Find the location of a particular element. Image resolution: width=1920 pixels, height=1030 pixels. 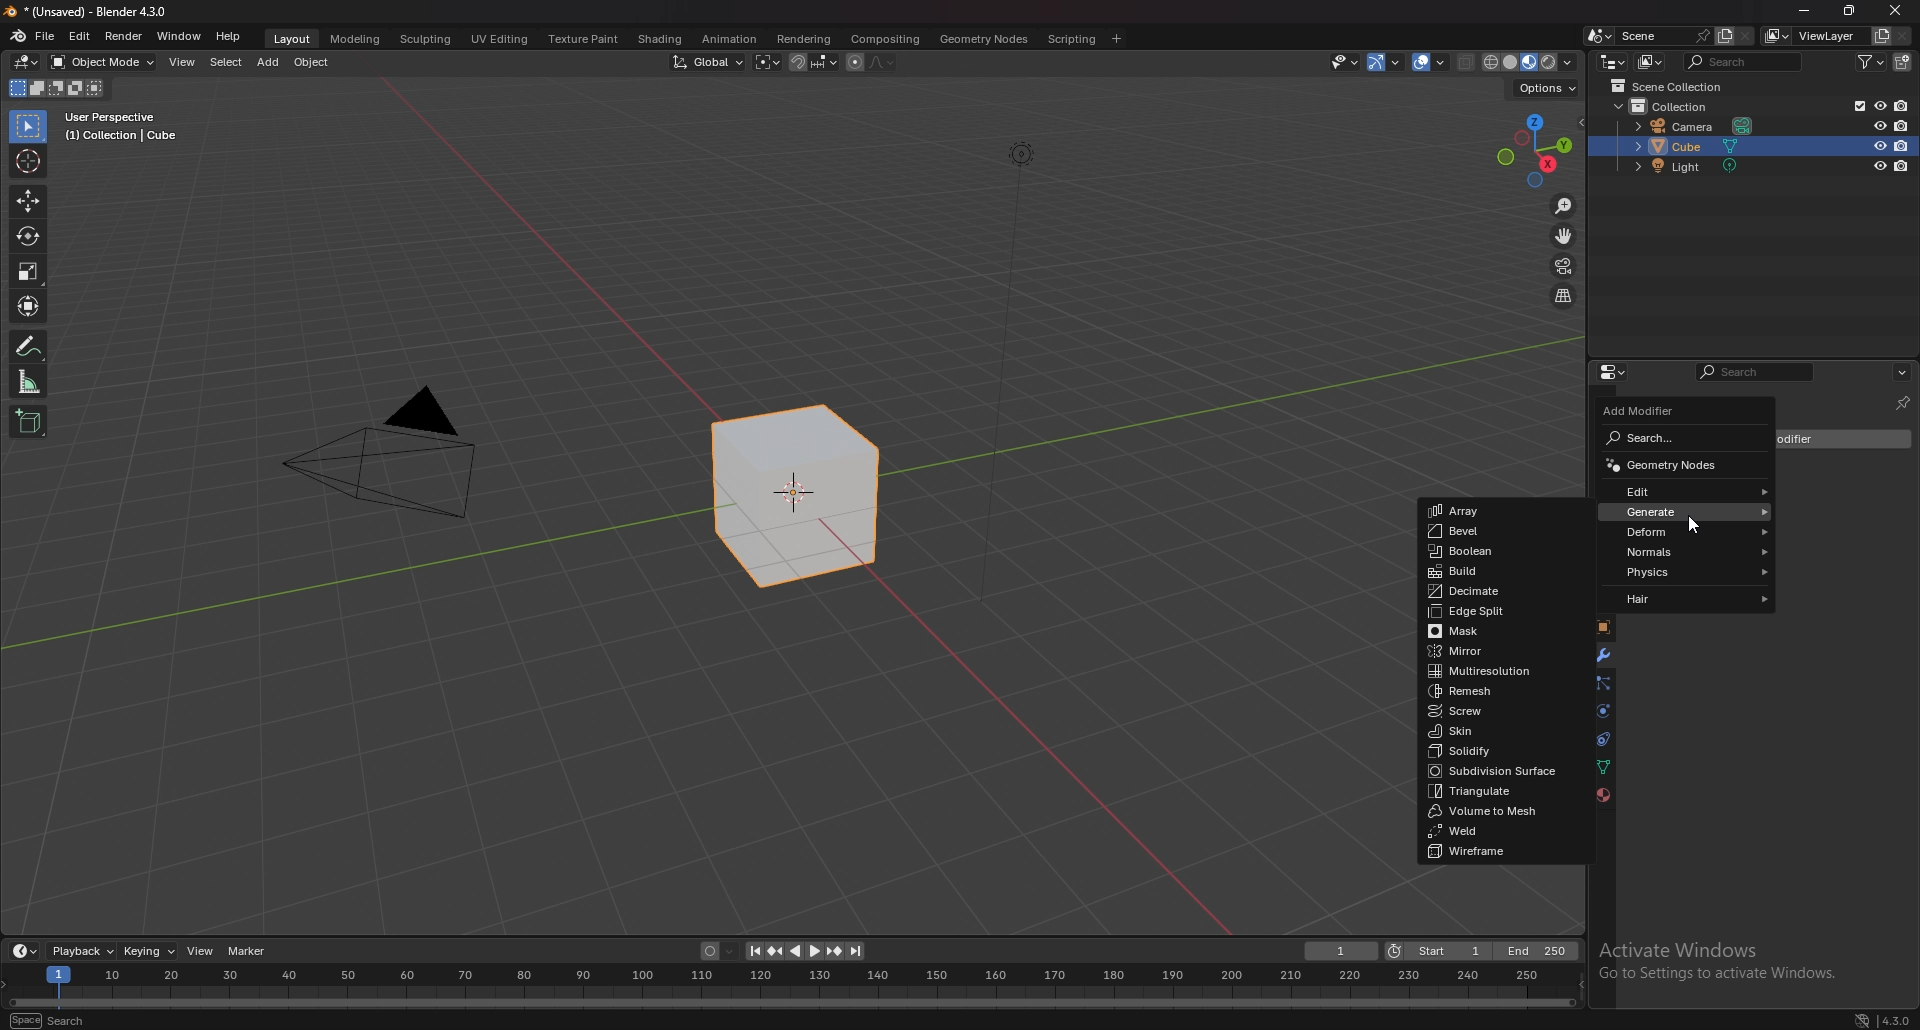

jump to endpoint is located at coordinates (858, 951).